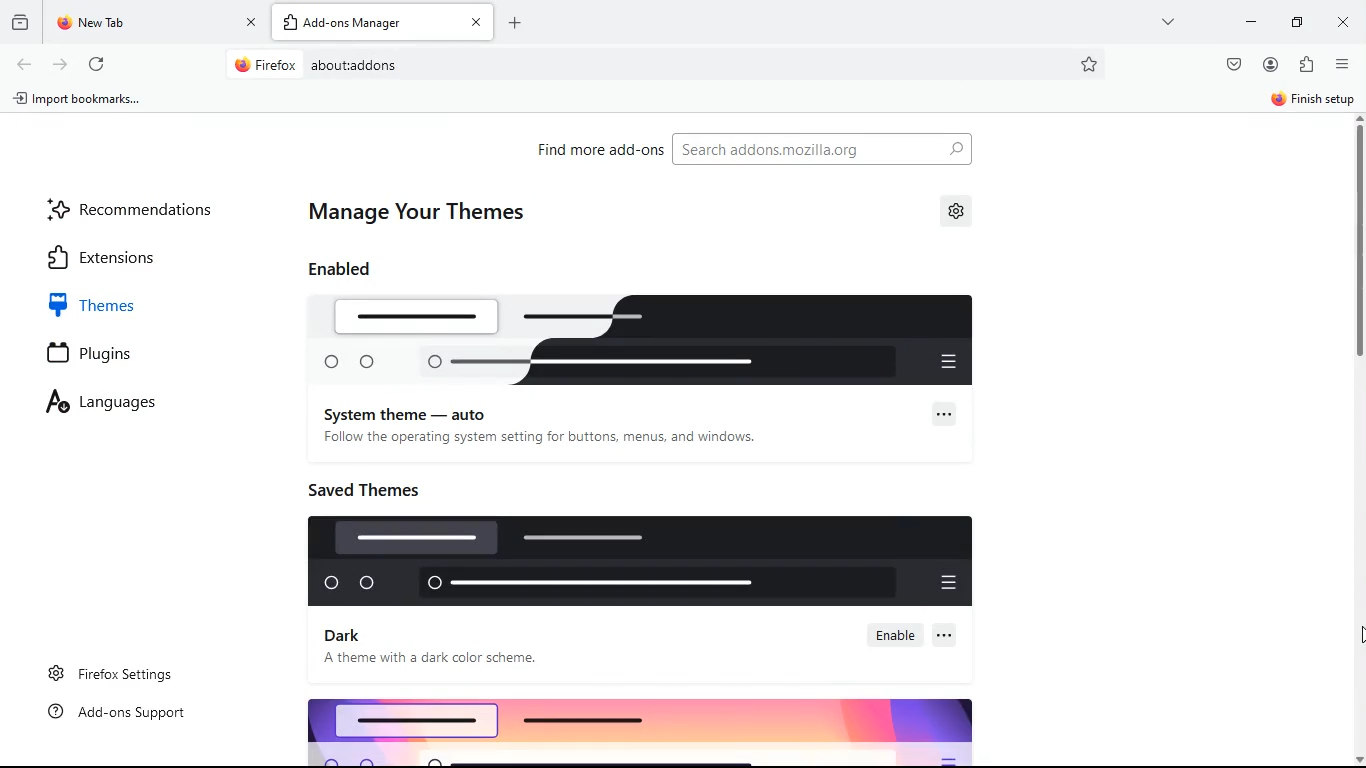 The image size is (1366, 768). I want to click on menu, so click(1342, 65).